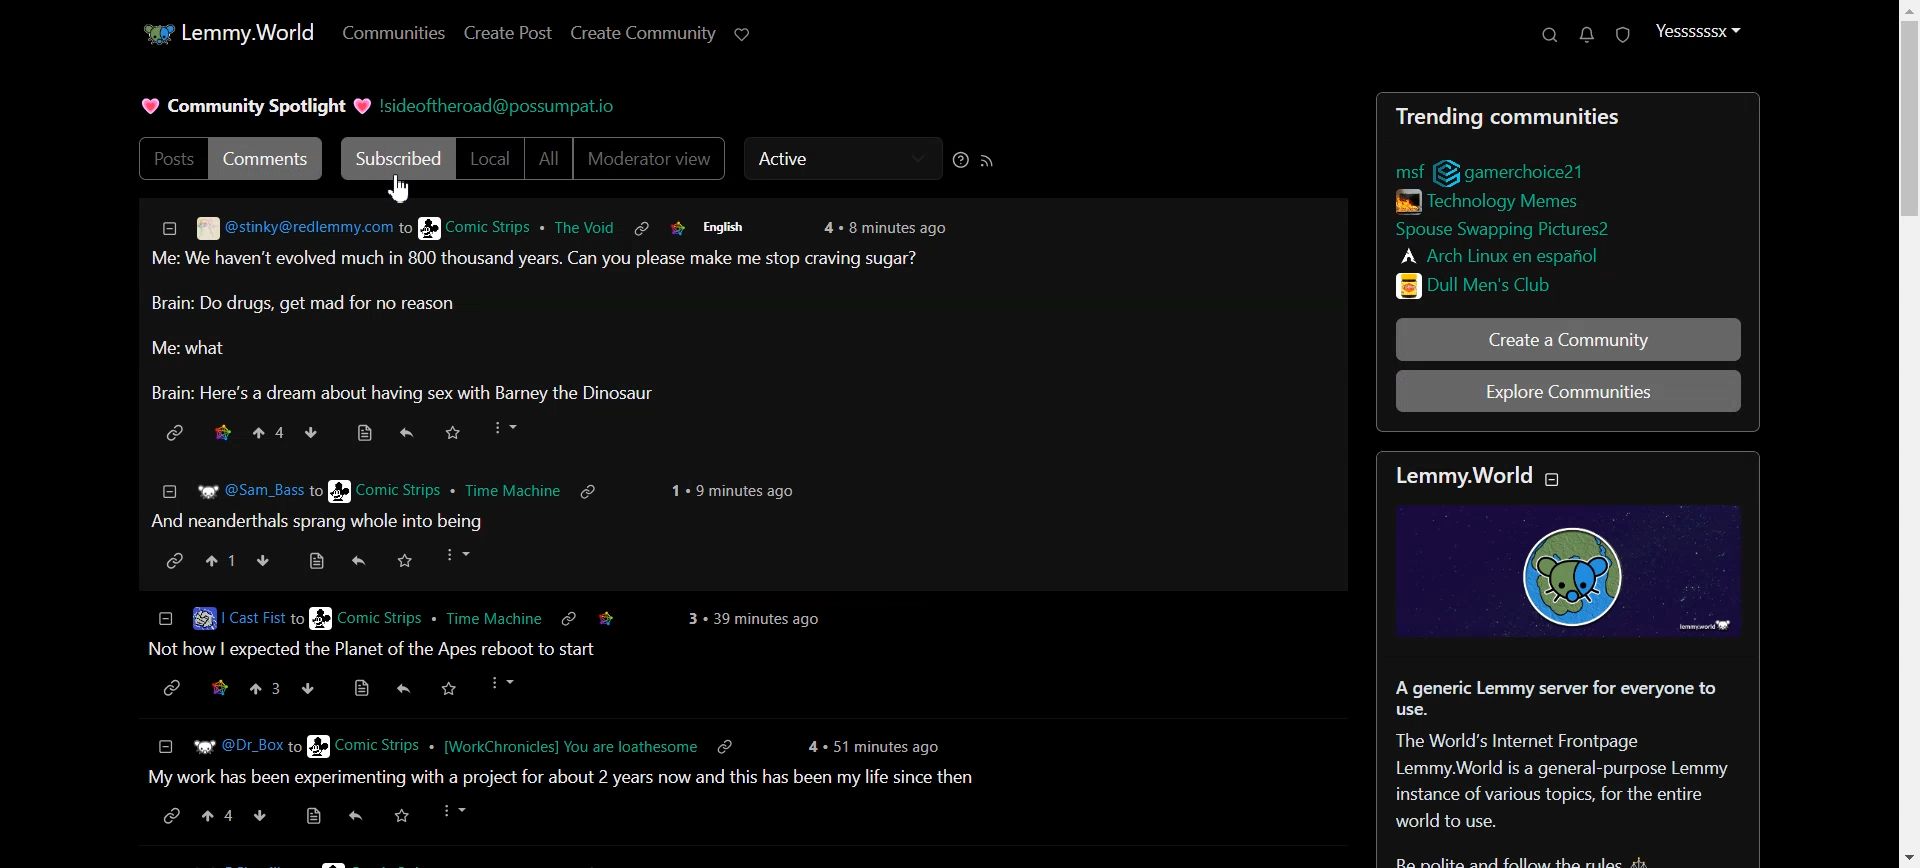 Image resolution: width=1920 pixels, height=868 pixels. Describe the element at coordinates (961, 159) in the screenshot. I see `Sorting help` at that location.